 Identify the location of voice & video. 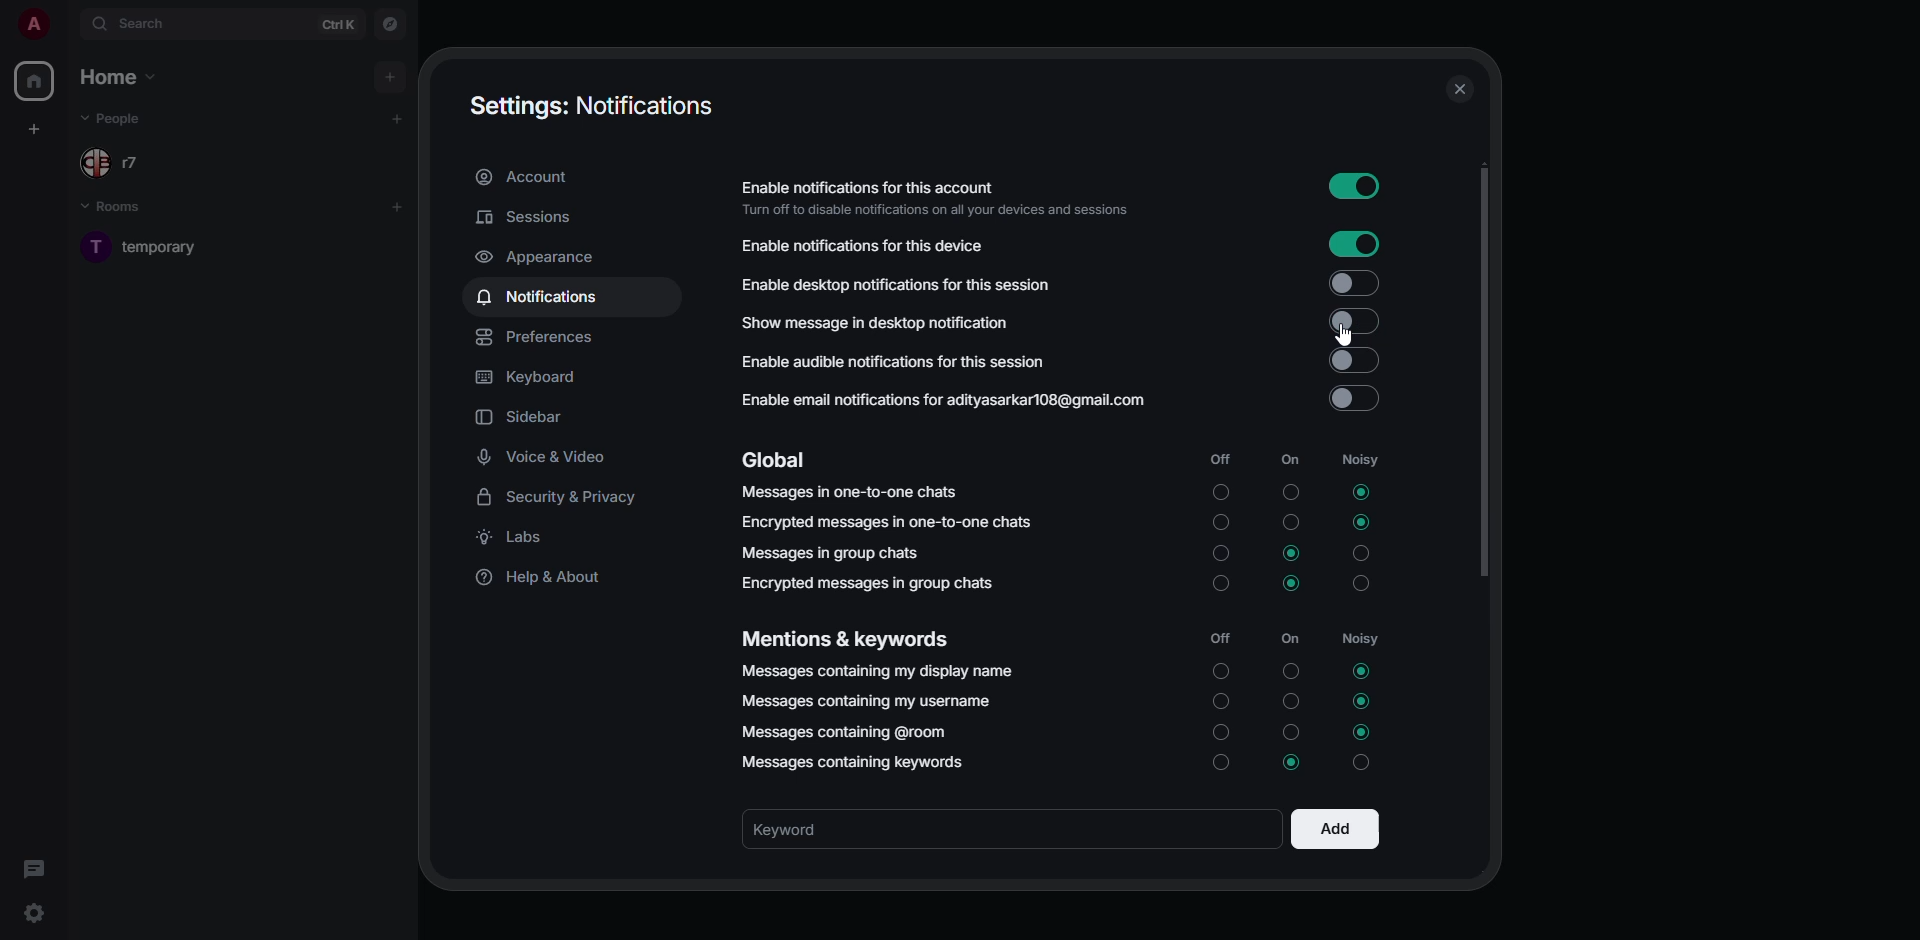
(546, 454).